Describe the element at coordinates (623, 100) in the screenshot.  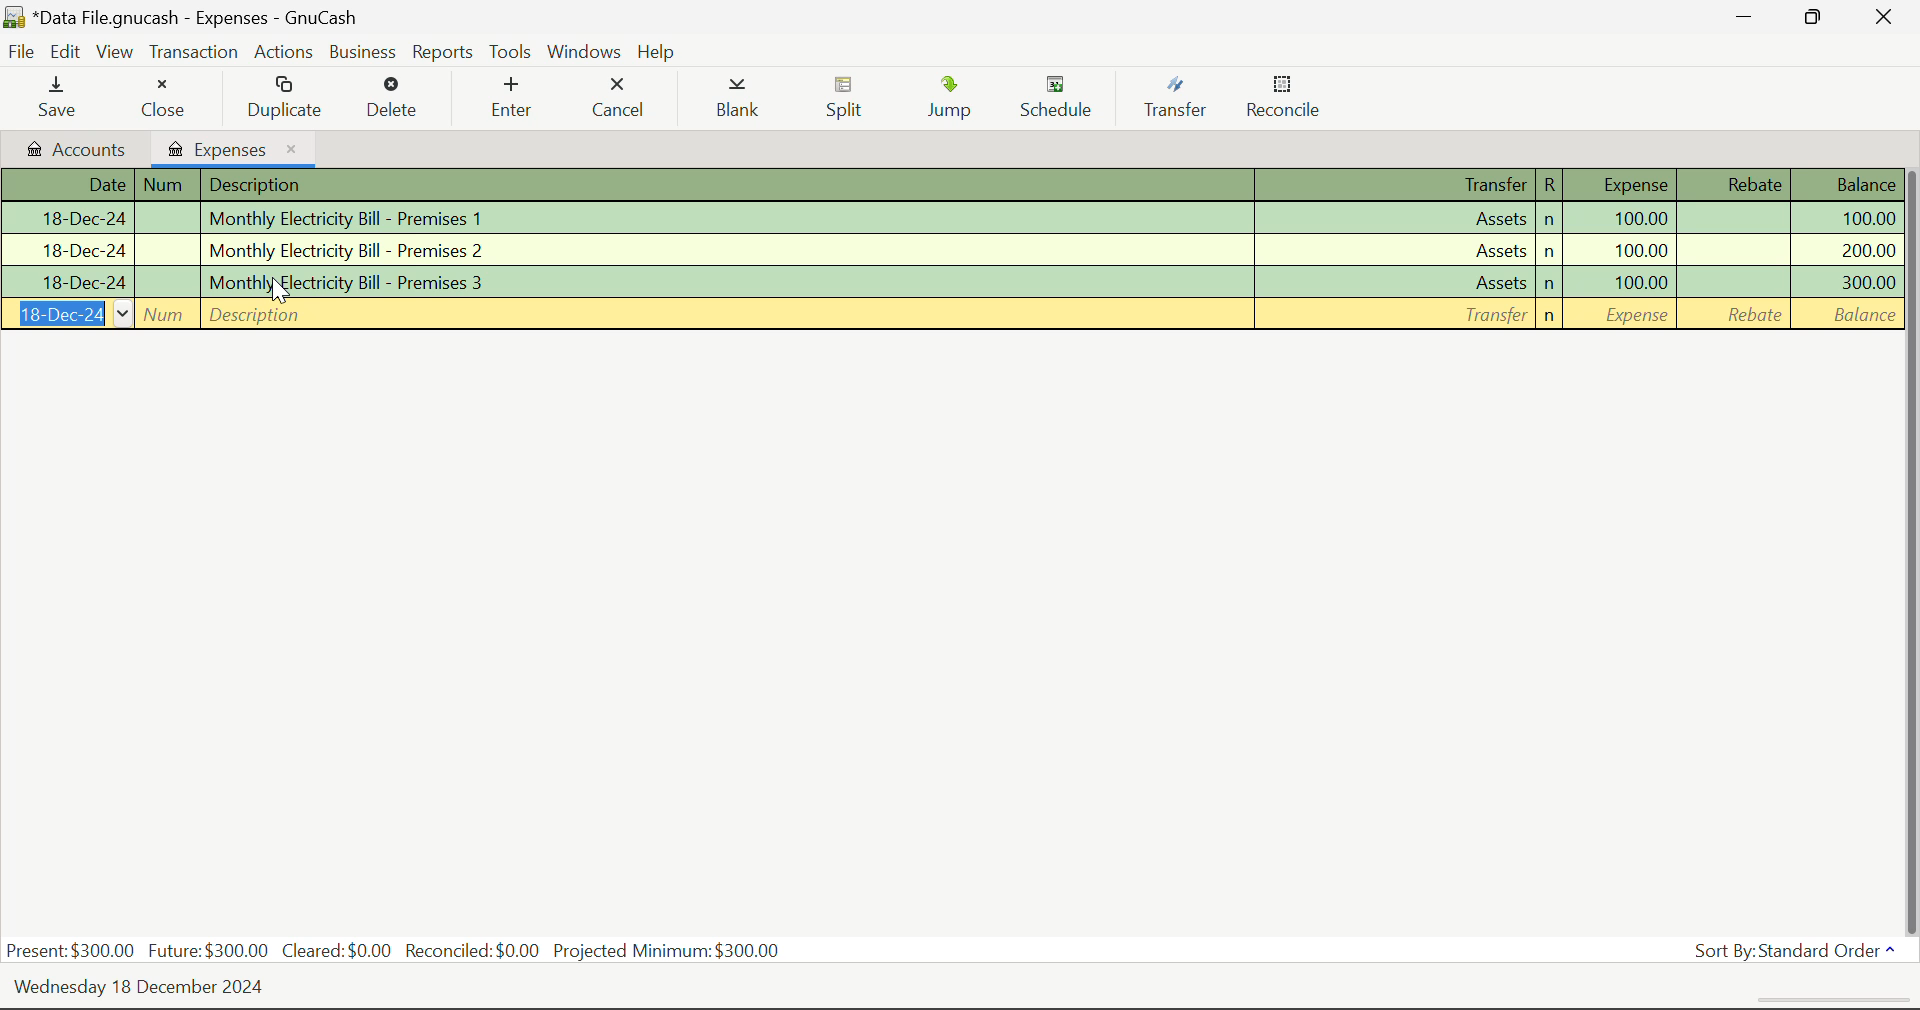
I see `Cancel` at that location.